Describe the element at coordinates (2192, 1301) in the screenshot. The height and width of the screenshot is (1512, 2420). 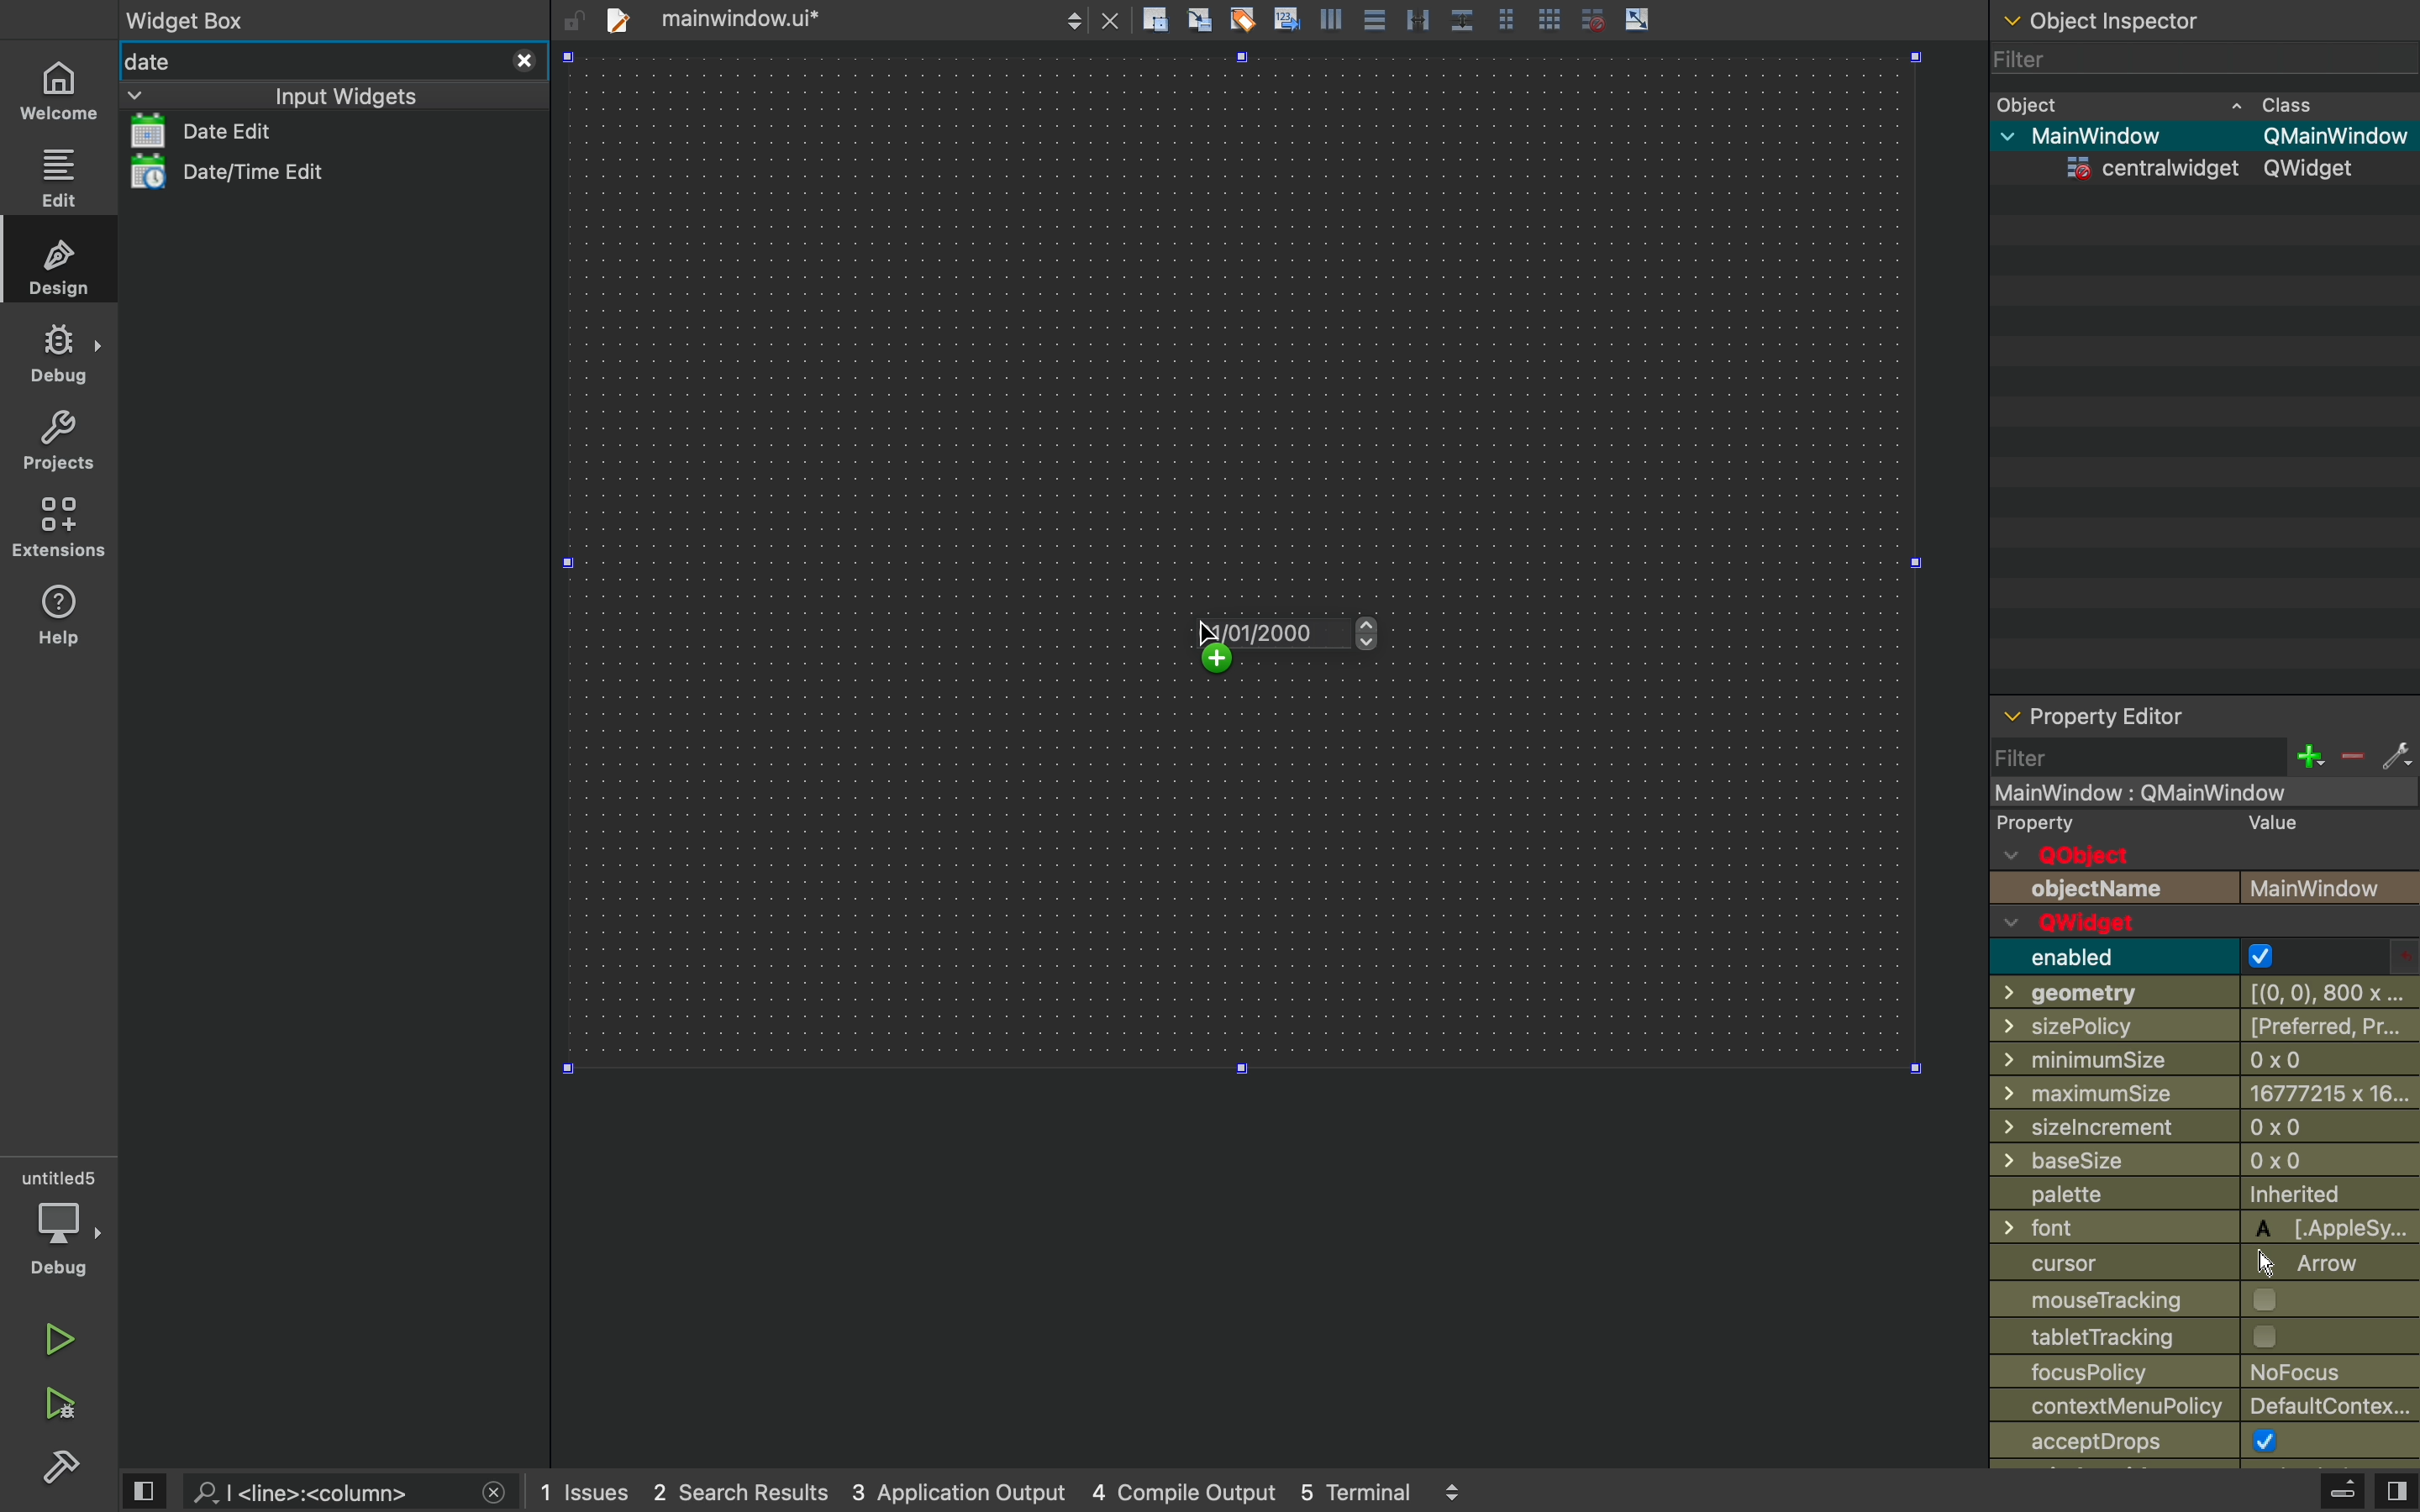
I see `mousetrtacking` at that location.